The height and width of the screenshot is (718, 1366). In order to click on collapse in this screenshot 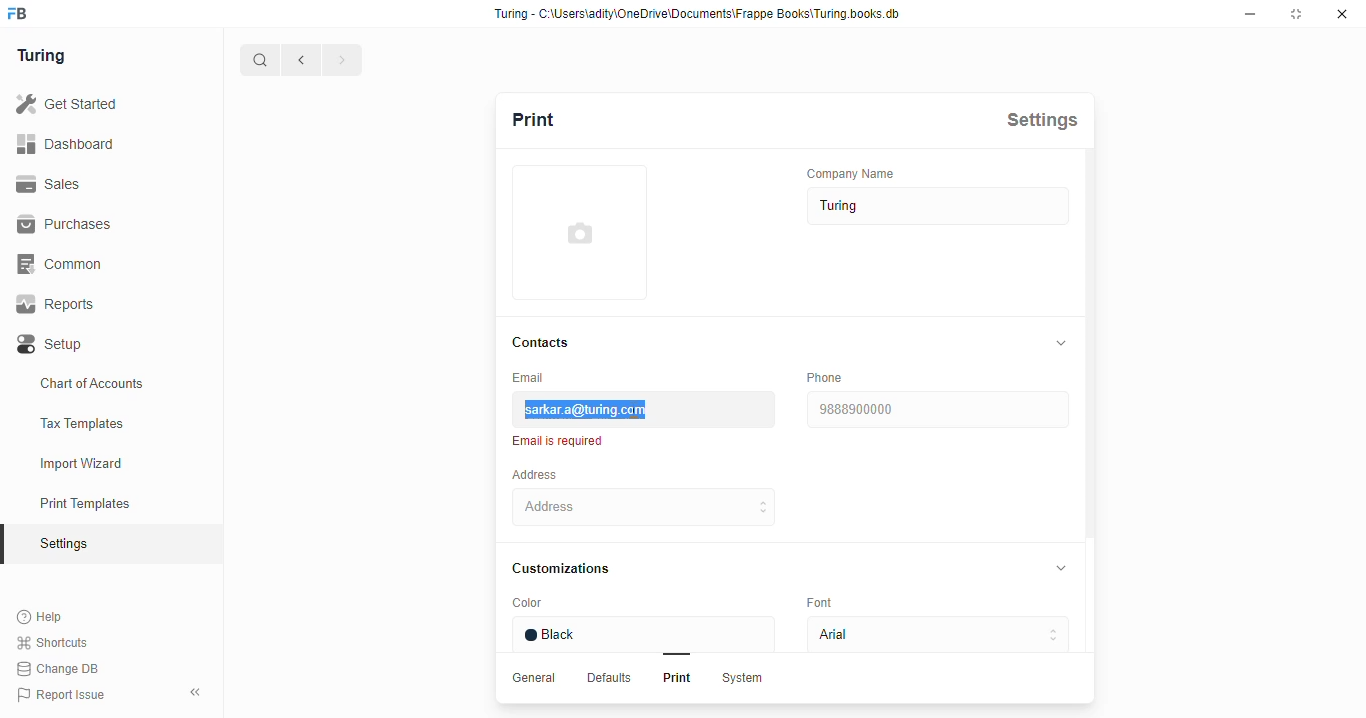, I will do `click(197, 689)`.